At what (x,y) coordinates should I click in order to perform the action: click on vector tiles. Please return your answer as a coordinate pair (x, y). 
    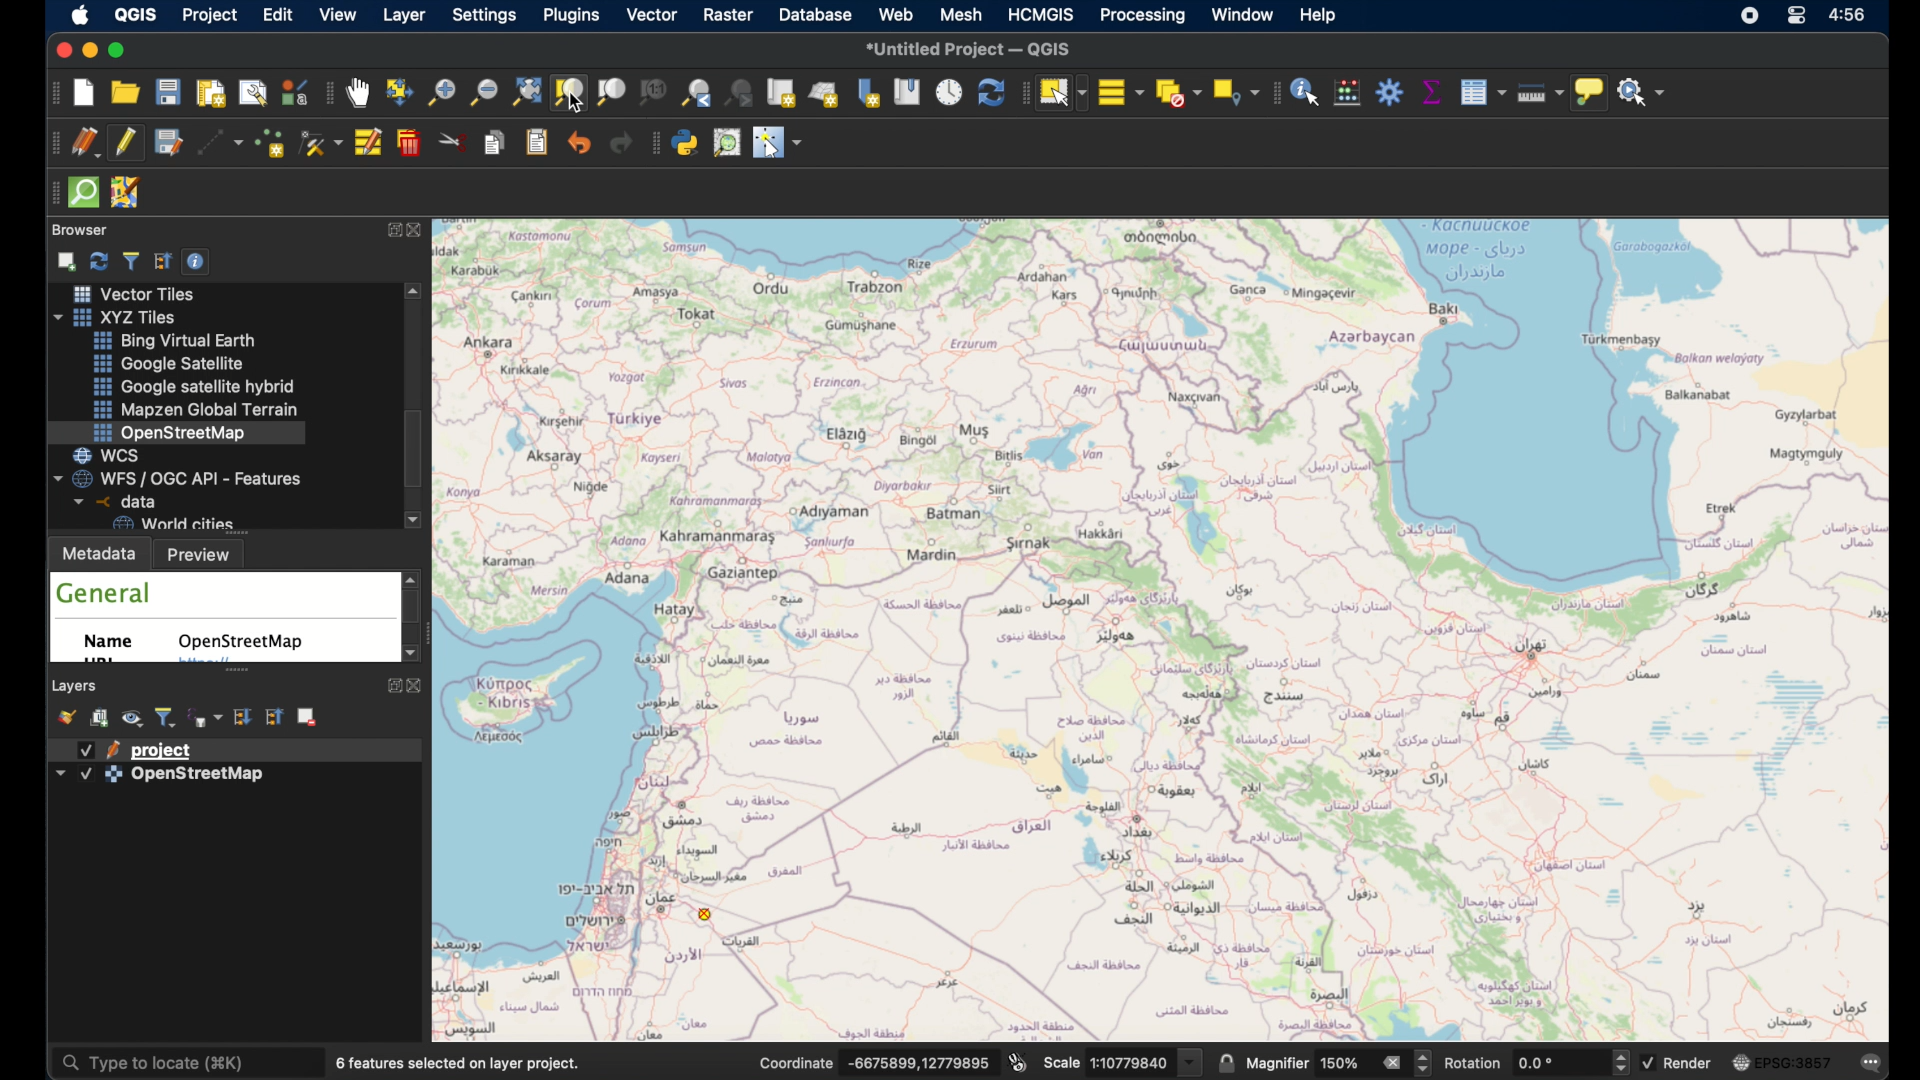
    Looking at the image, I should click on (131, 293).